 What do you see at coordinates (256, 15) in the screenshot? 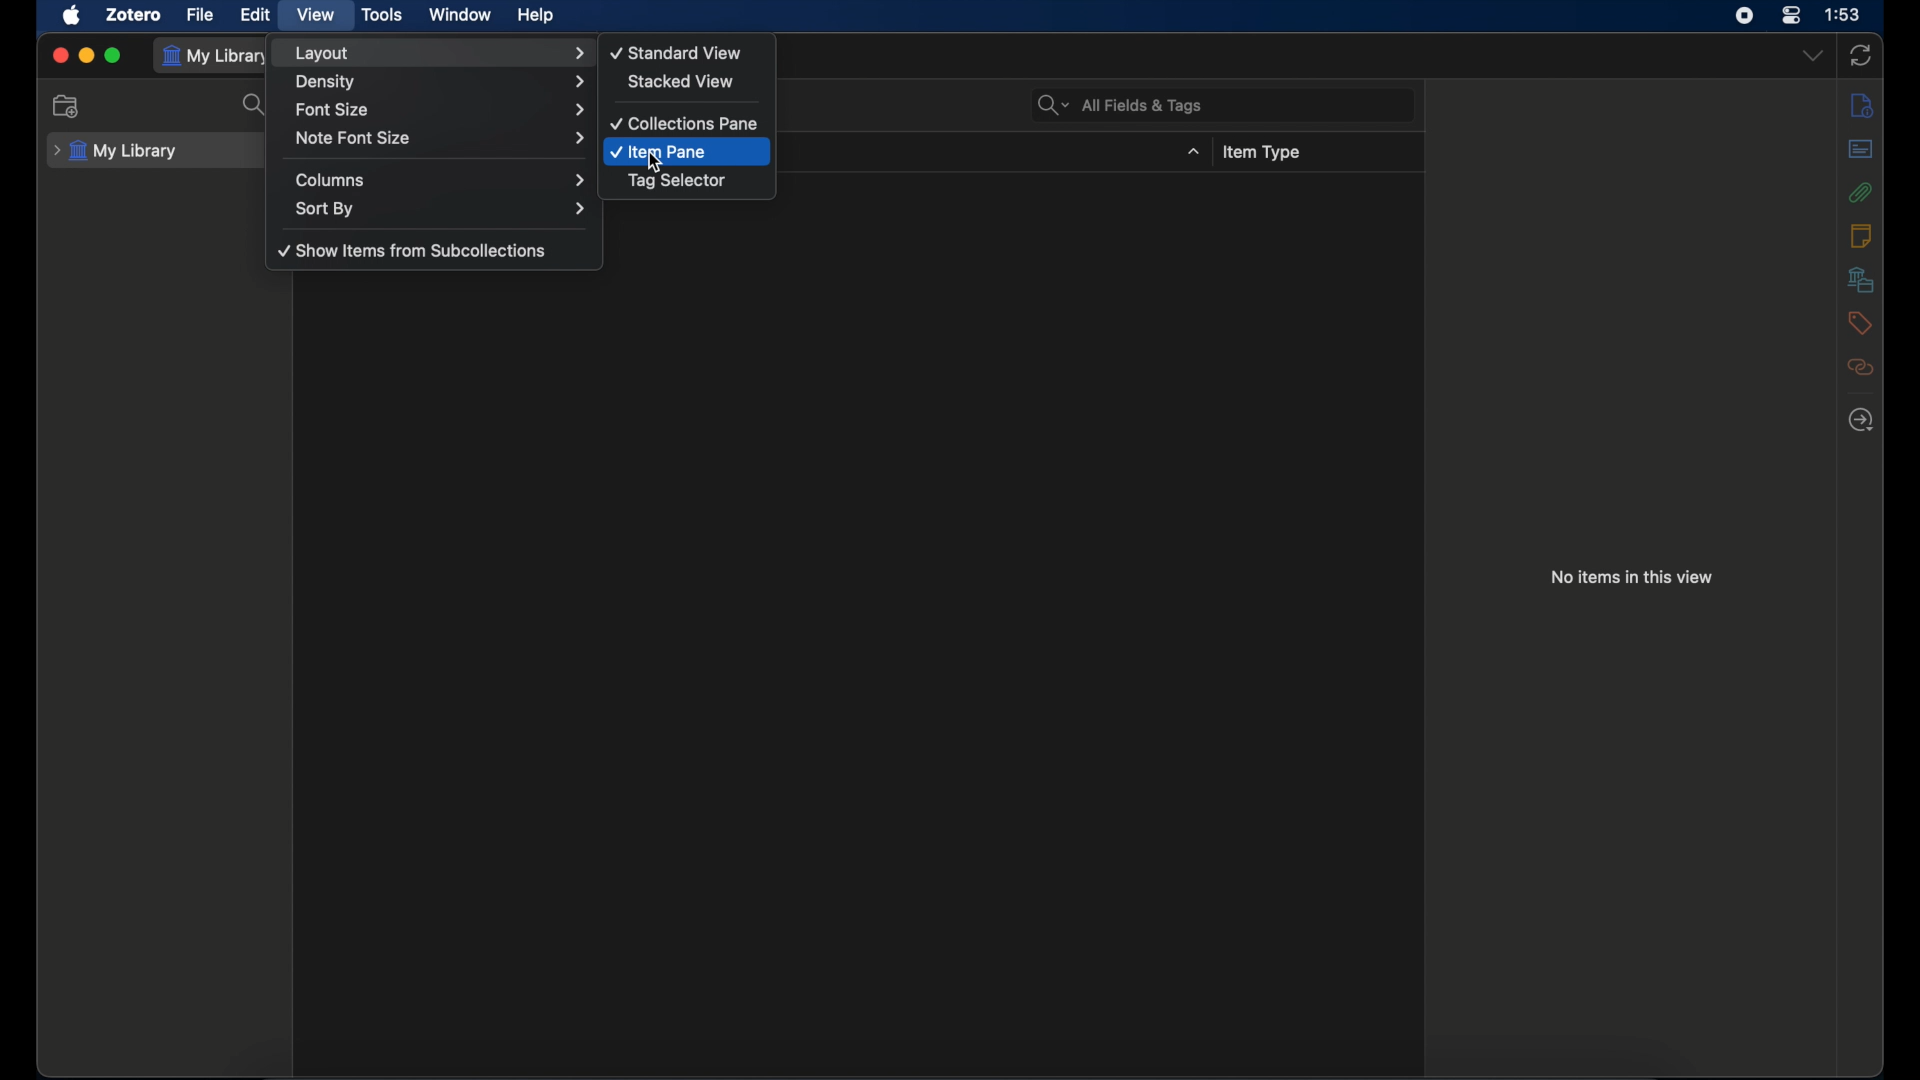
I see `edit` at bounding box center [256, 15].